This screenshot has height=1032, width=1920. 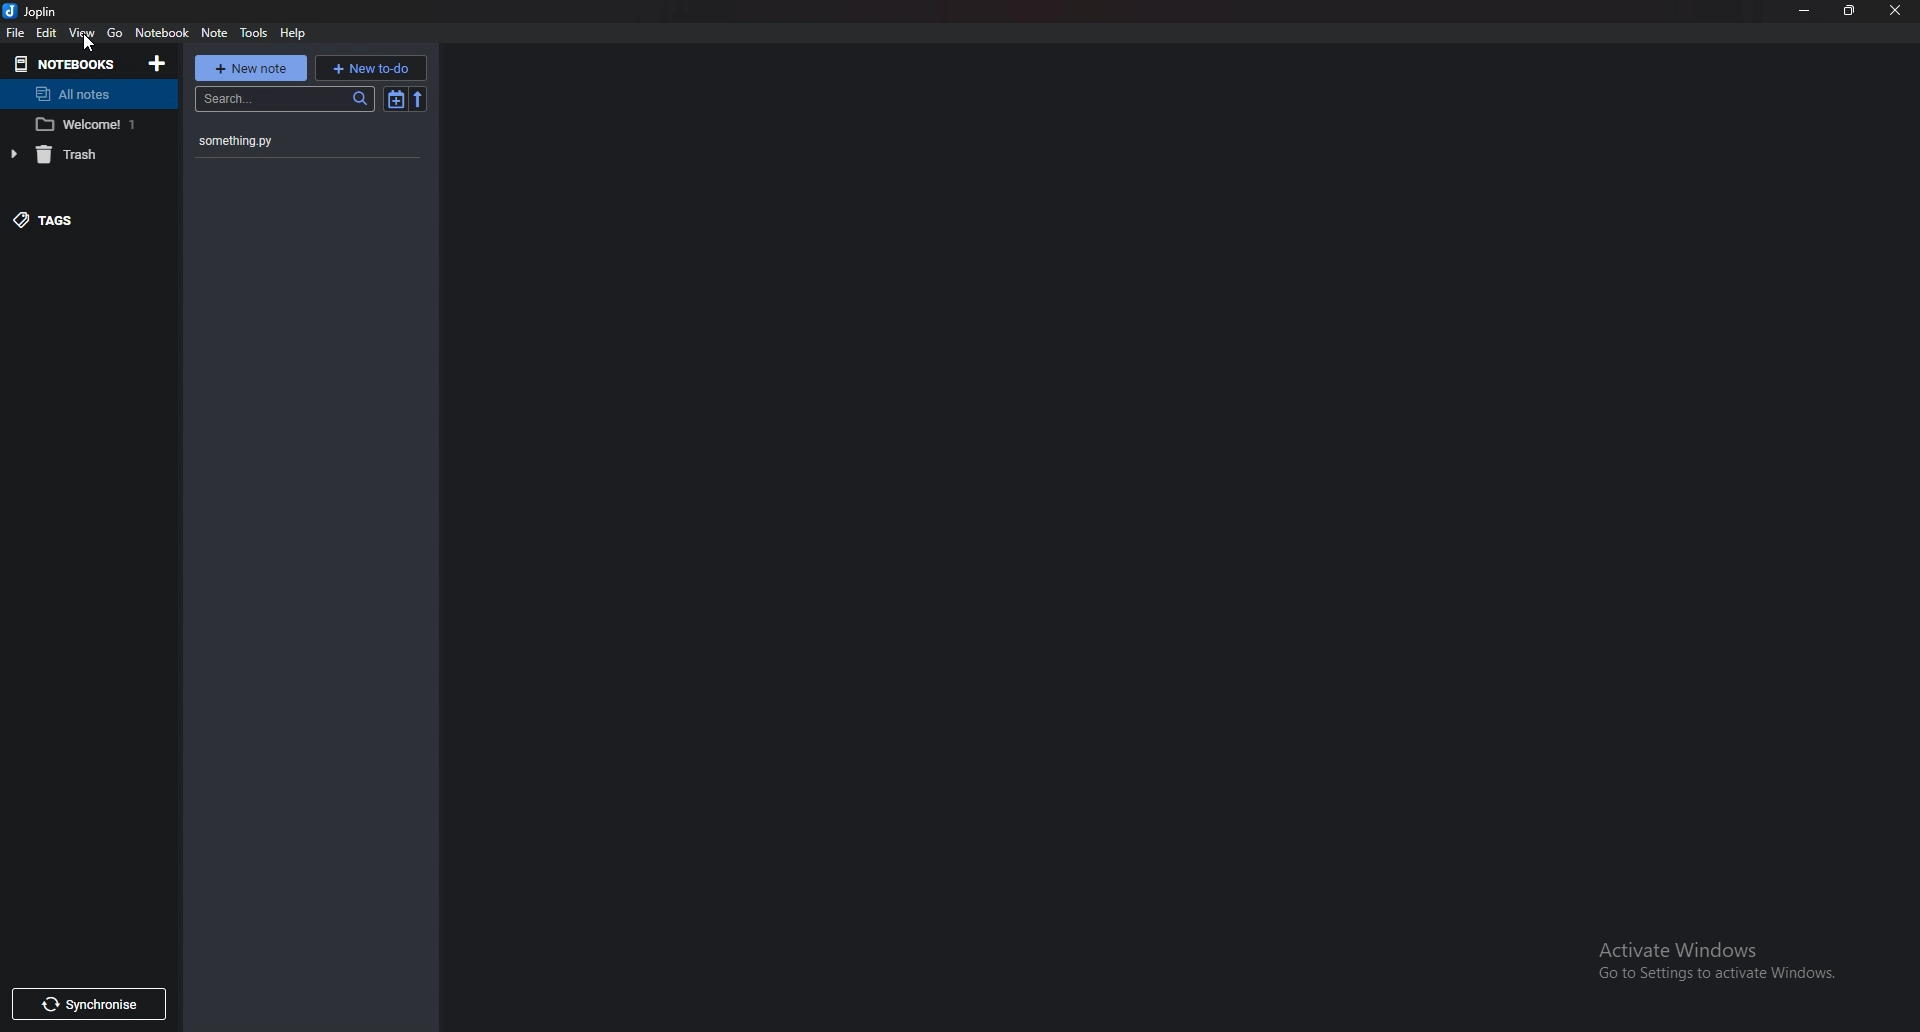 I want to click on activate windows, so click(x=1728, y=958).